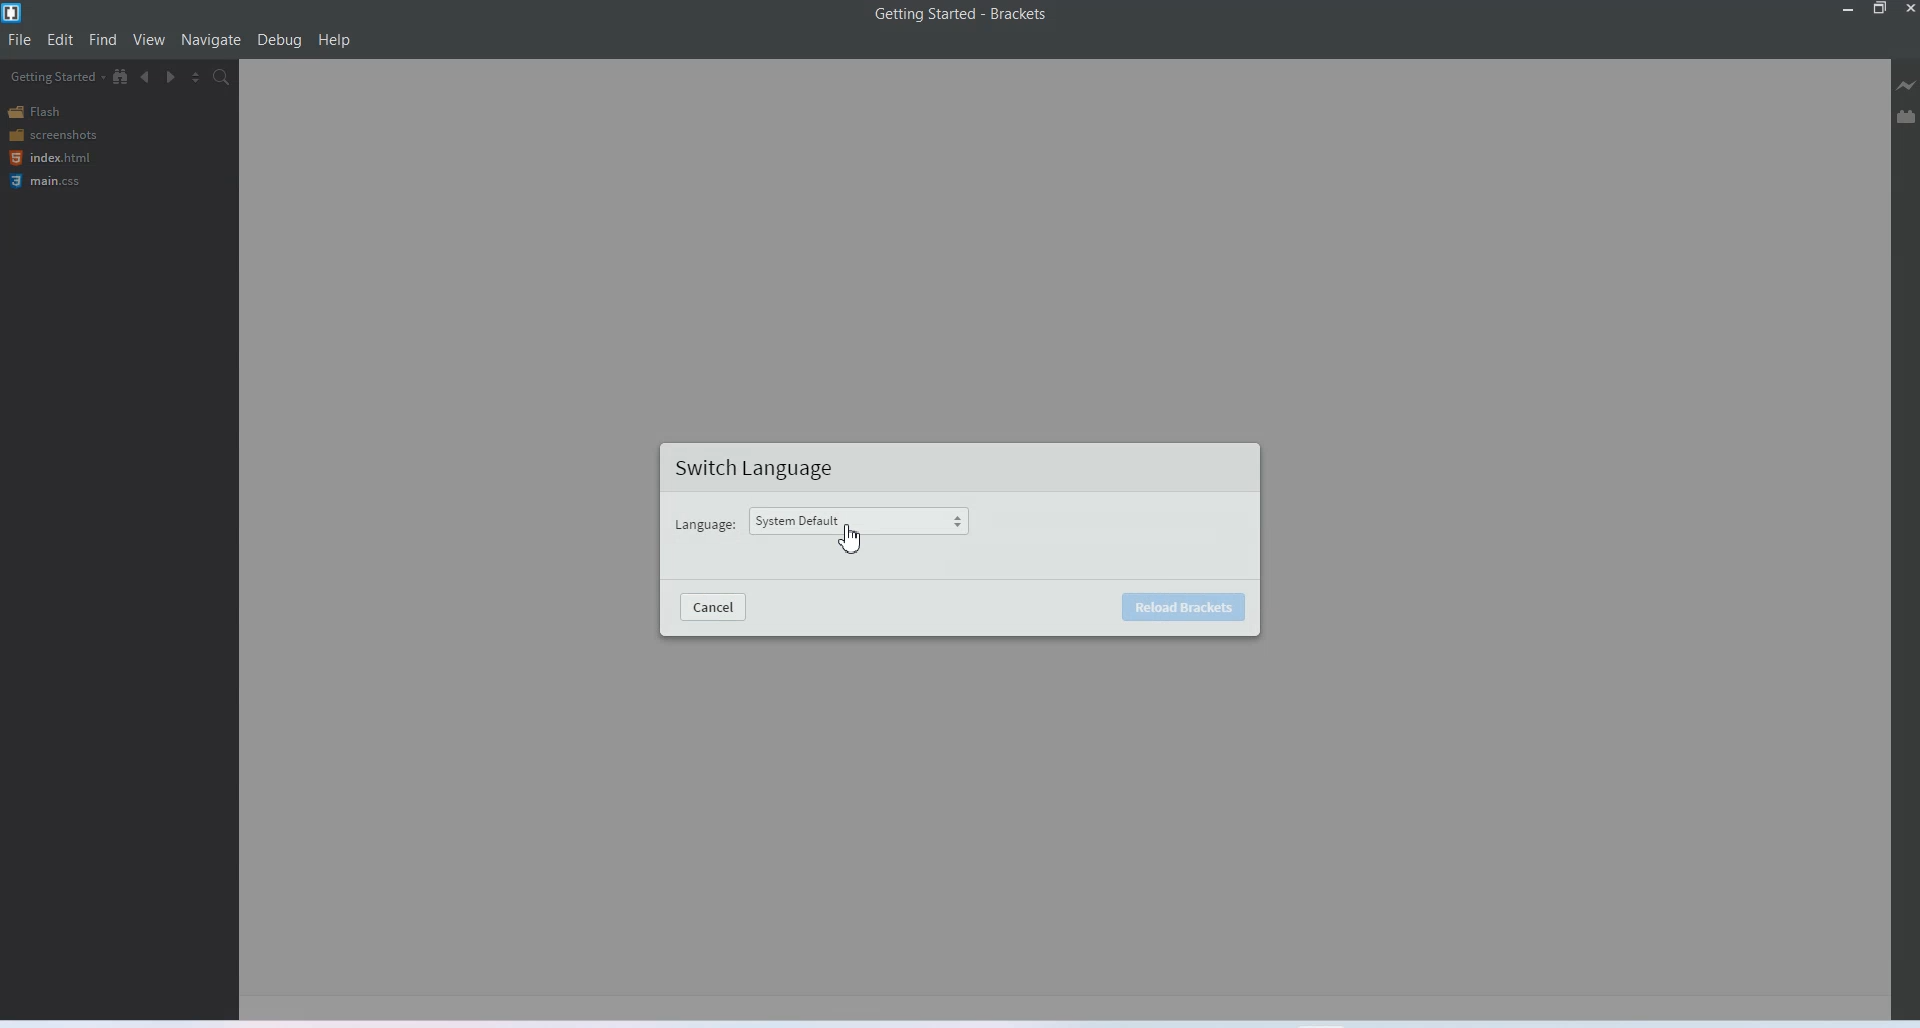 This screenshot has height=1028, width=1920. What do you see at coordinates (850, 537) in the screenshot?
I see `Cursor` at bounding box center [850, 537].